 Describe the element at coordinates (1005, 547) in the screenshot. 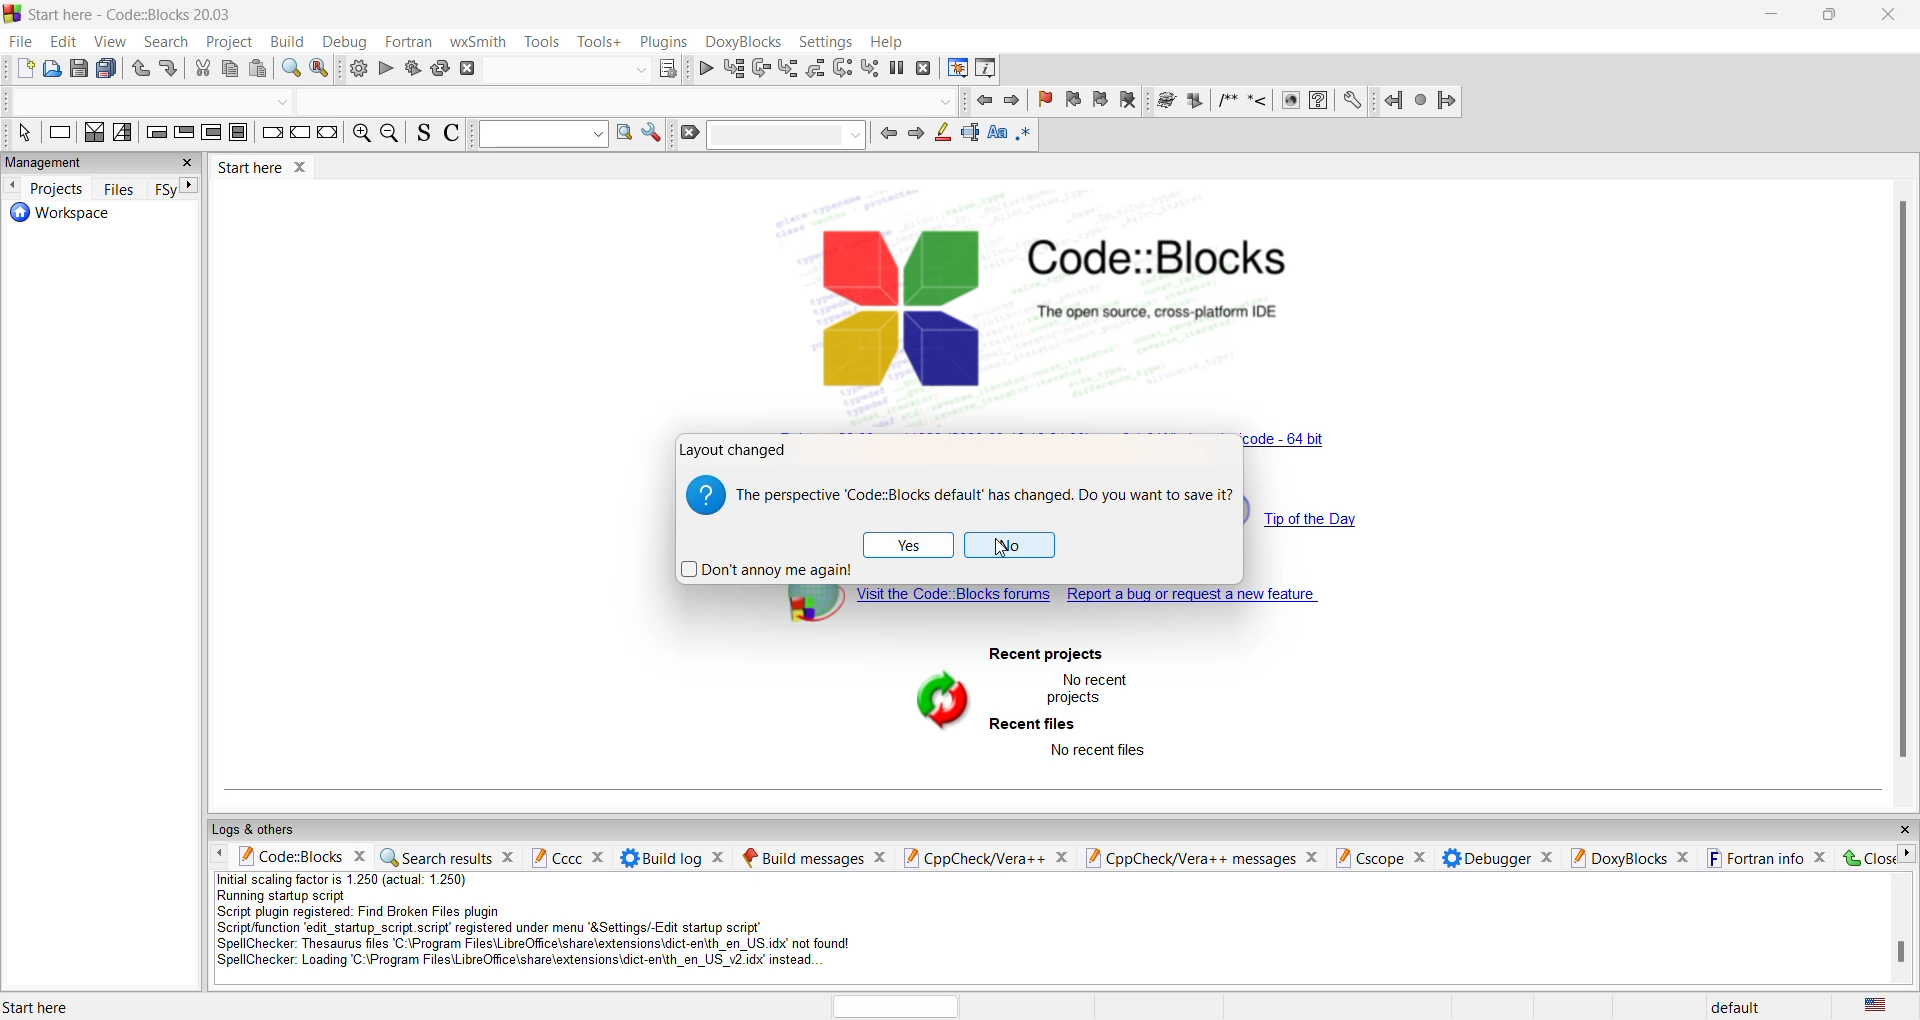

I see `cursor` at that location.